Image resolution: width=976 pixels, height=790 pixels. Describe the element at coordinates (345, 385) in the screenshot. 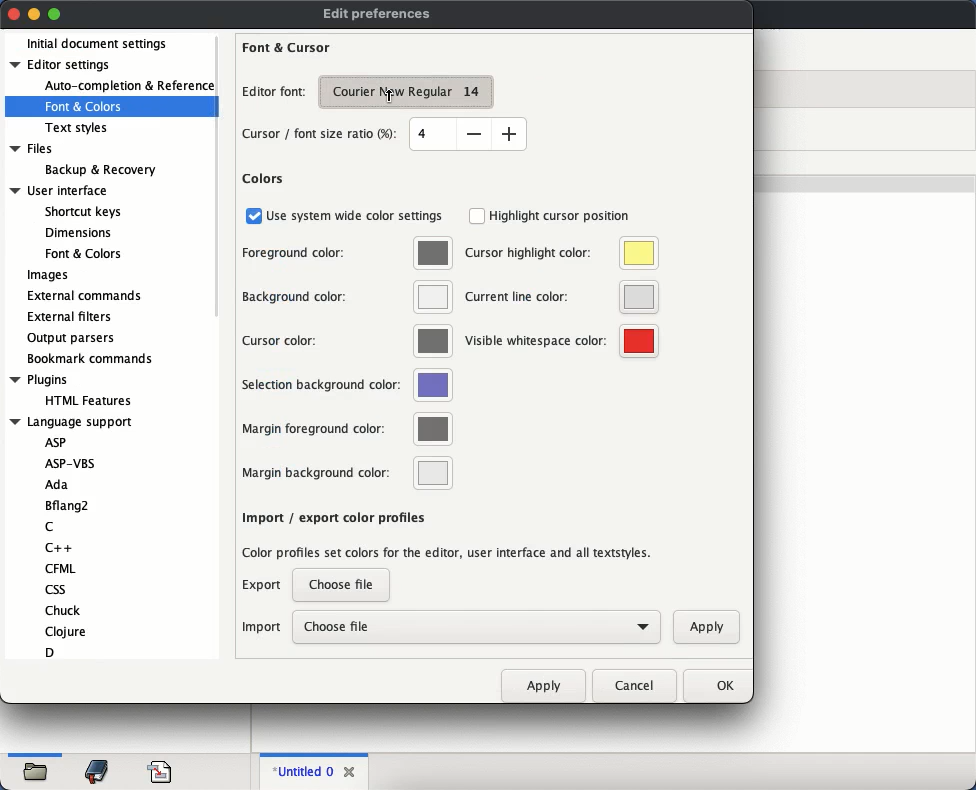

I see `selection background color` at that location.